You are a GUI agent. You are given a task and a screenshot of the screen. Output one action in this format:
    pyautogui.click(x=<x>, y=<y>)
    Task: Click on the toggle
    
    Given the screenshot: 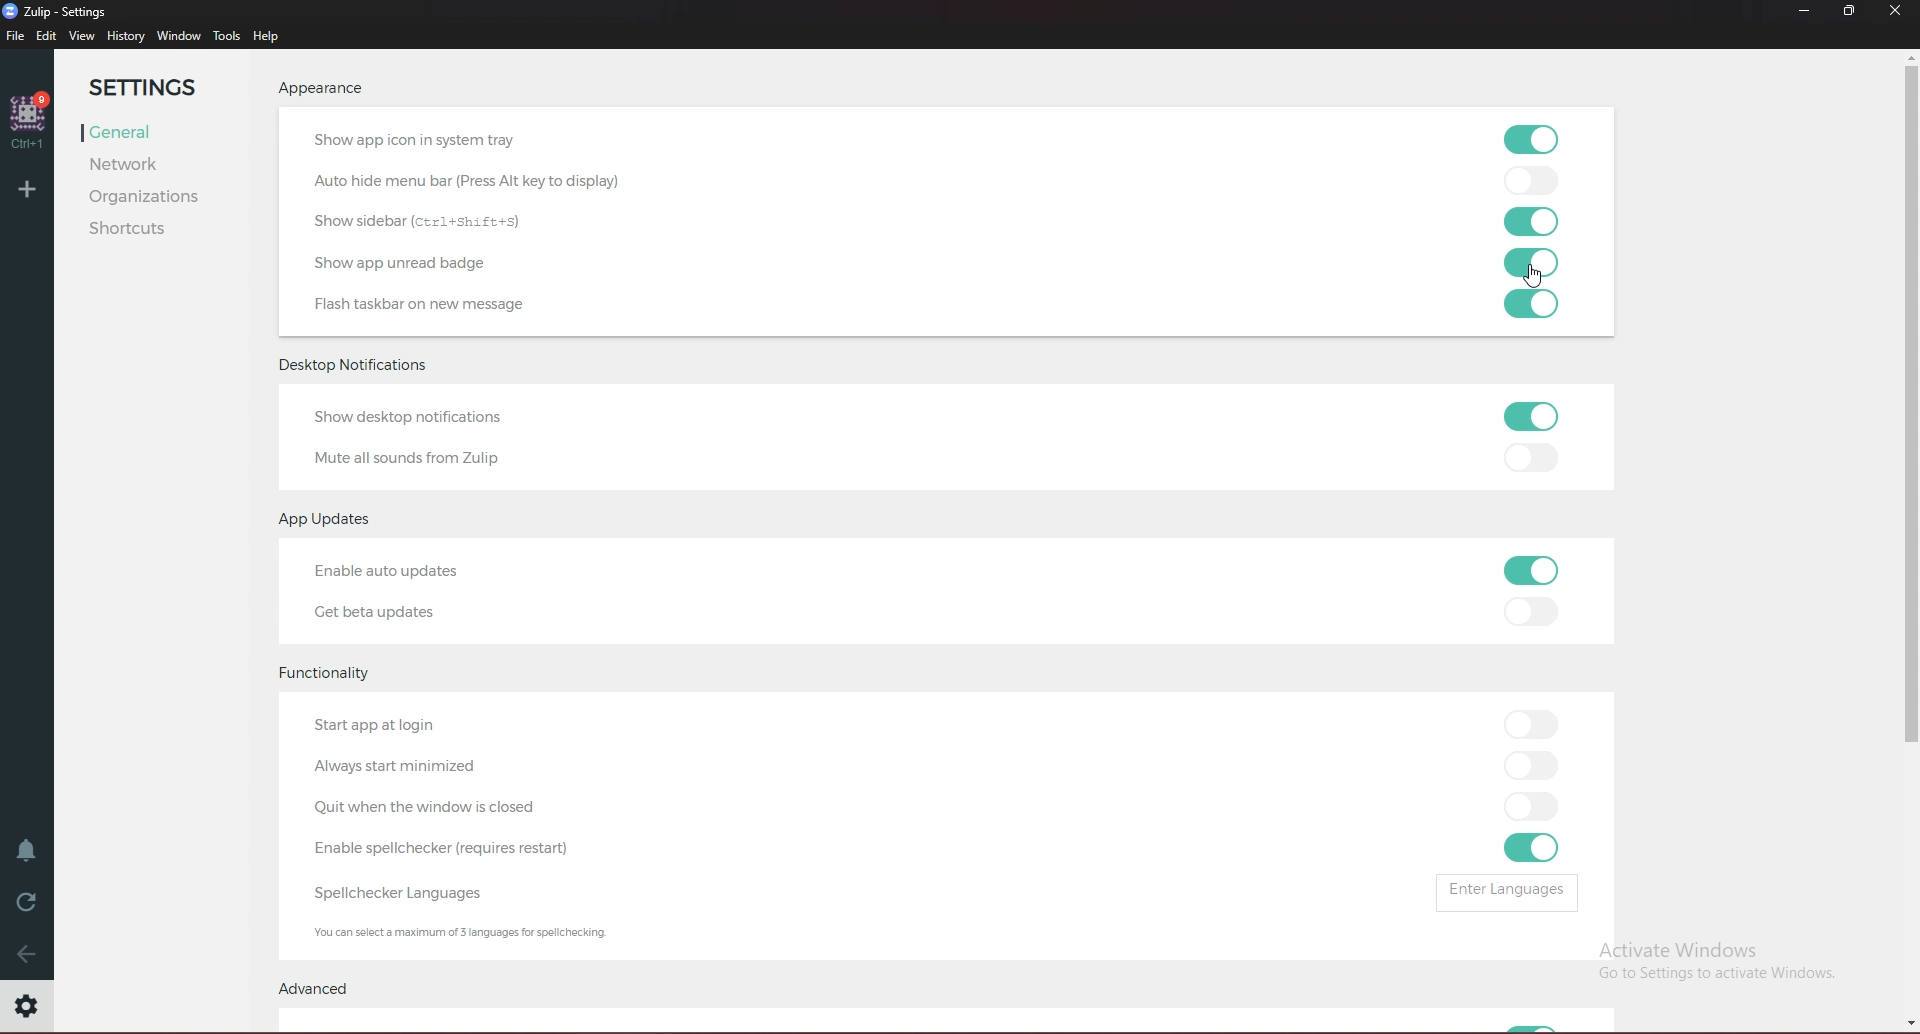 What is the action you would take?
    pyautogui.click(x=1532, y=763)
    